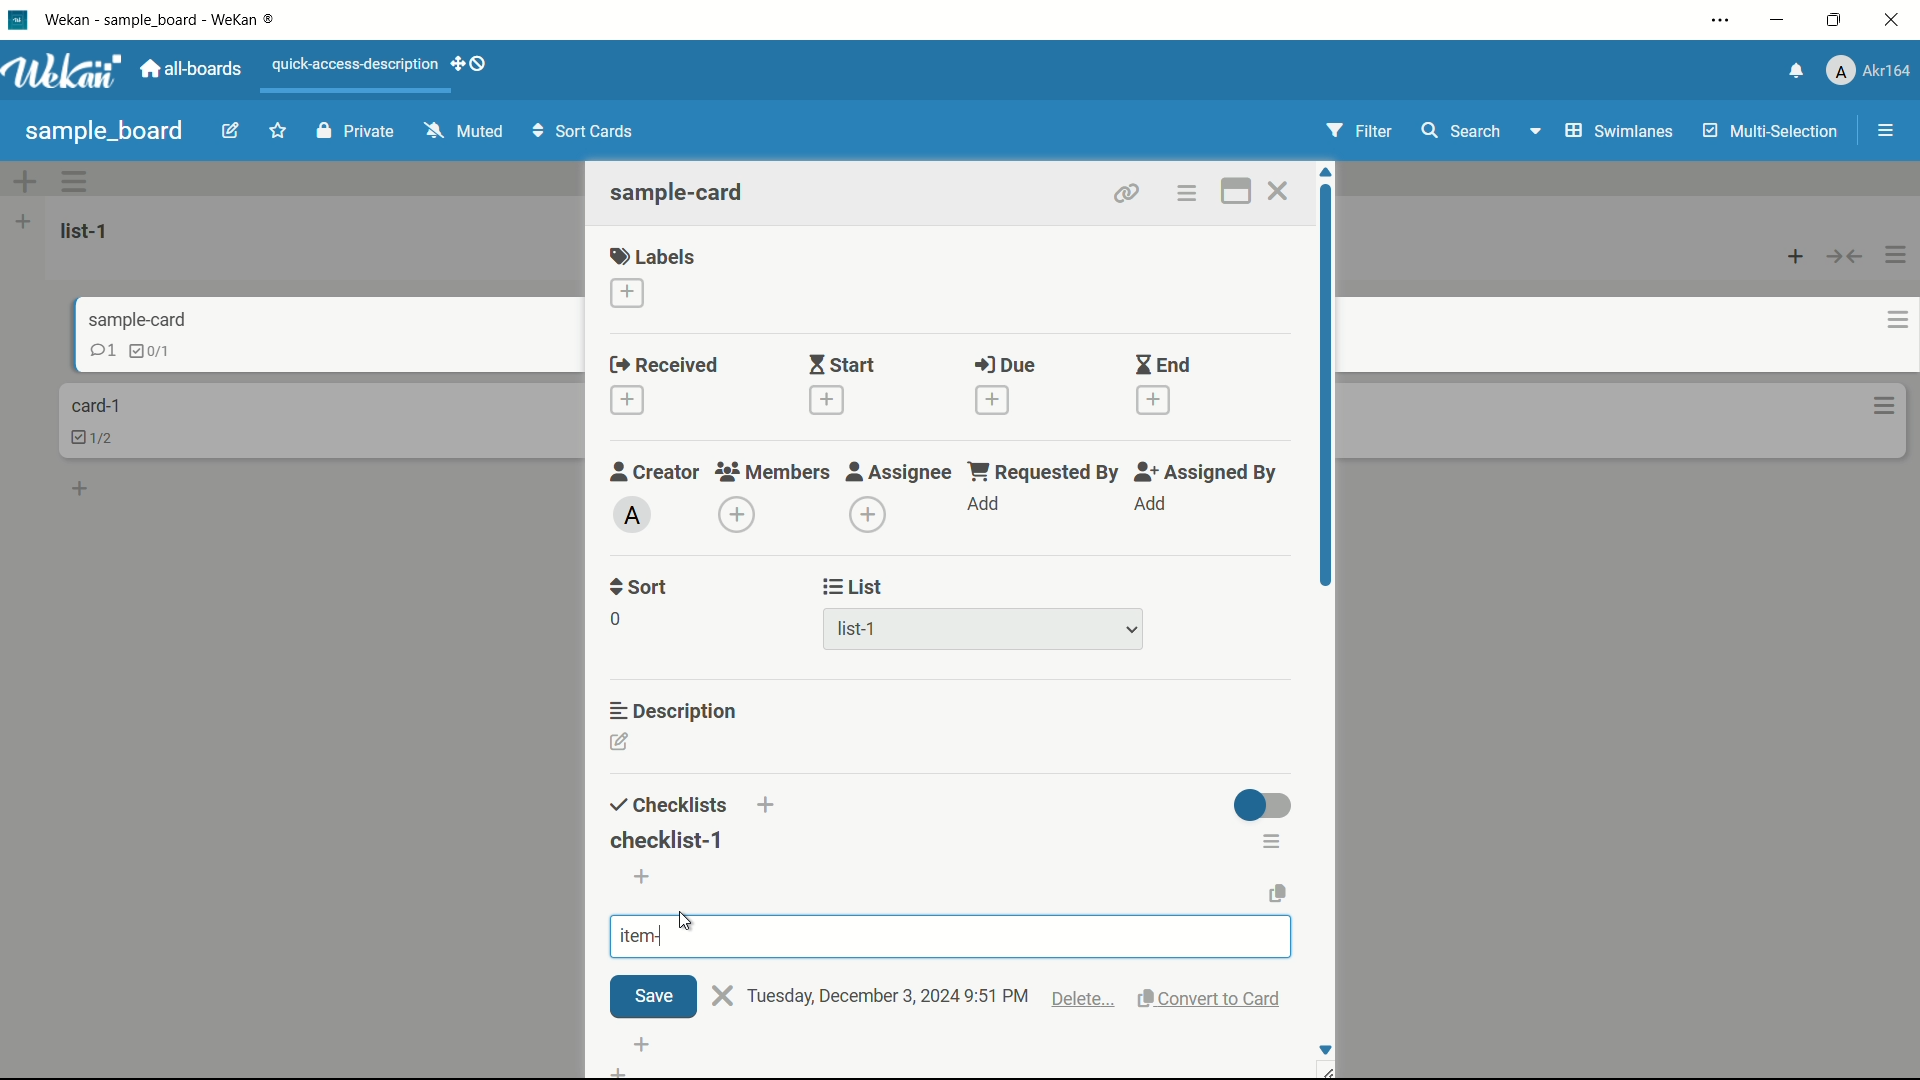  Describe the element at coordinates (586, 131) in the screenshot. I see `sort cards` at that location.